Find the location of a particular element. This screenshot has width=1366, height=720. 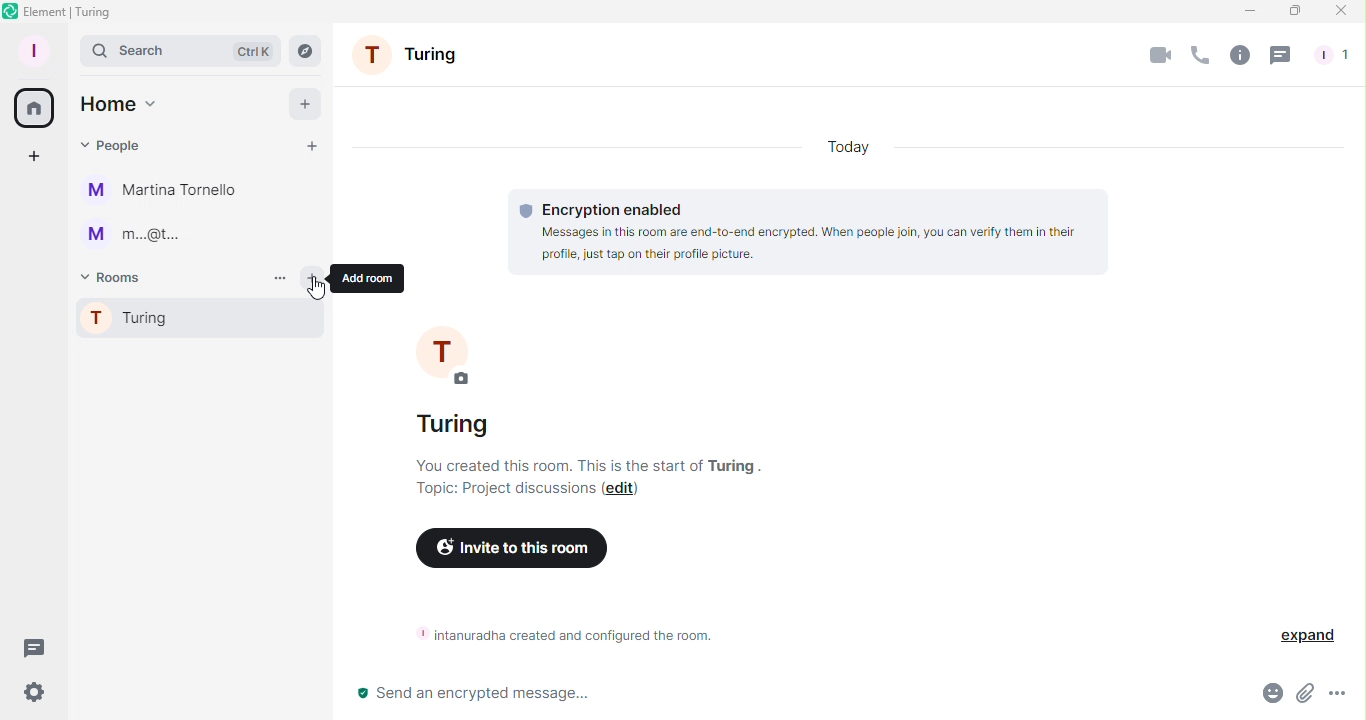

Profile is located at coordinates (30, 49).